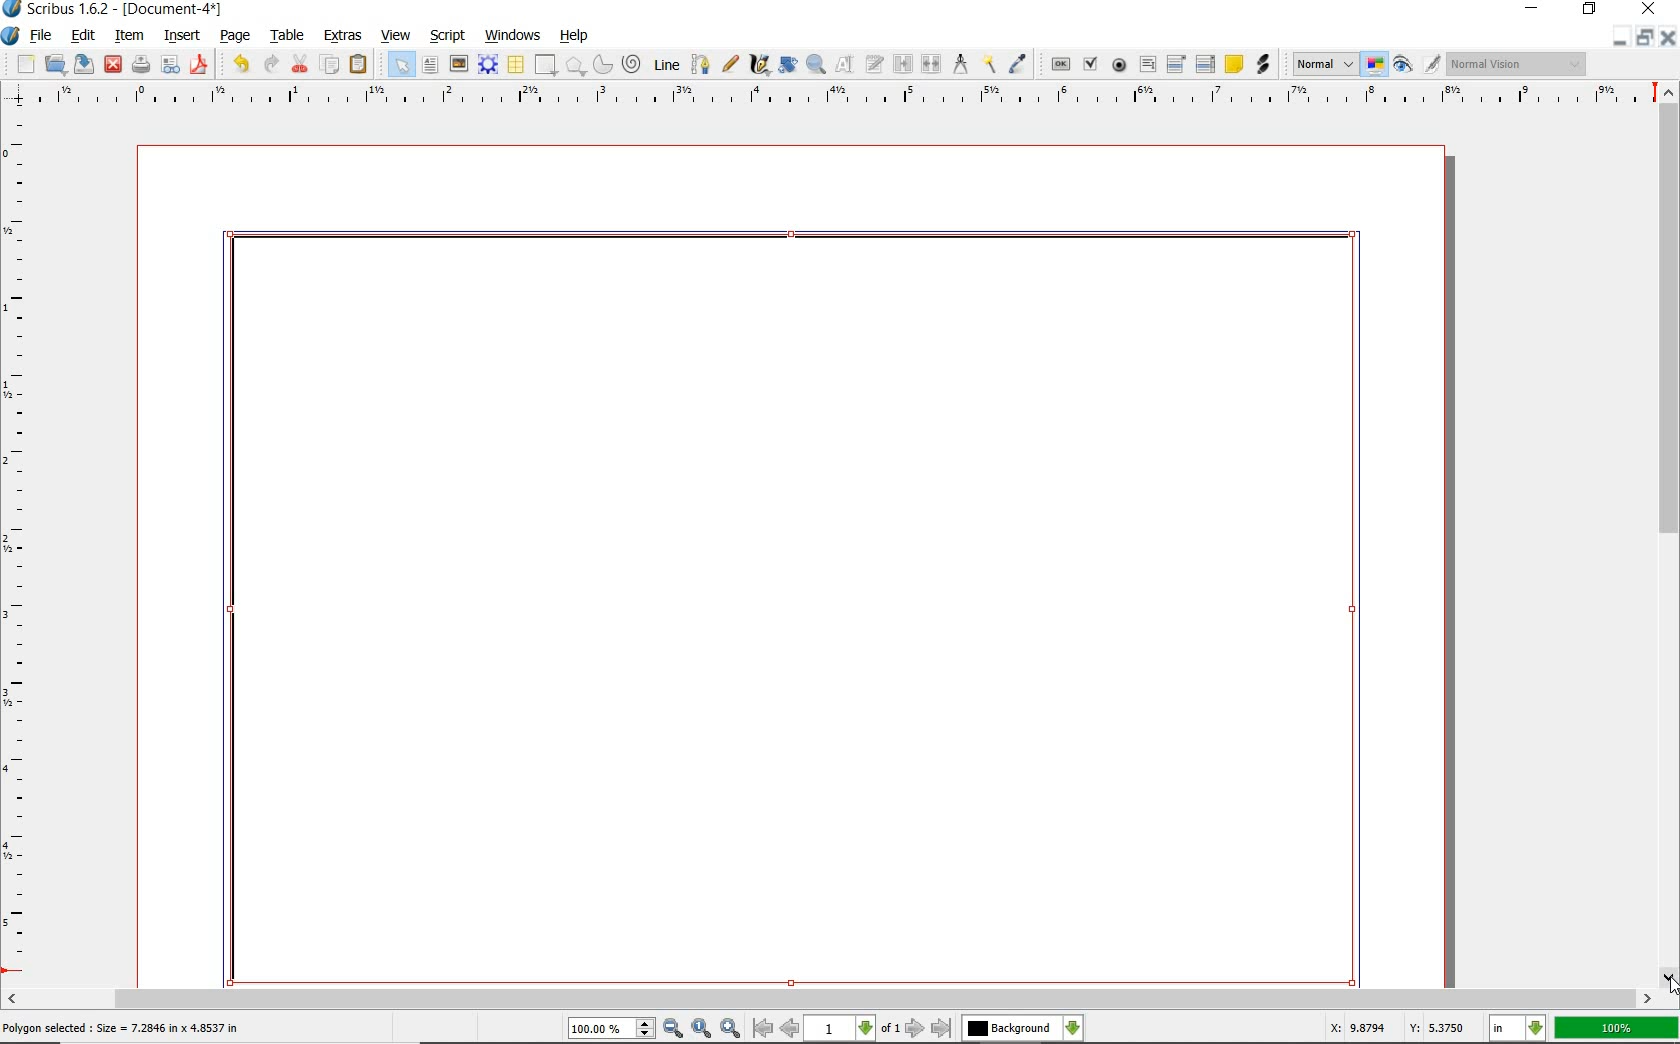 Image resolution: width=1680 pixels, height=1044 pixels. Describe the element at coordinates (341, 36) in the screenshot. I see `extras` at that location.